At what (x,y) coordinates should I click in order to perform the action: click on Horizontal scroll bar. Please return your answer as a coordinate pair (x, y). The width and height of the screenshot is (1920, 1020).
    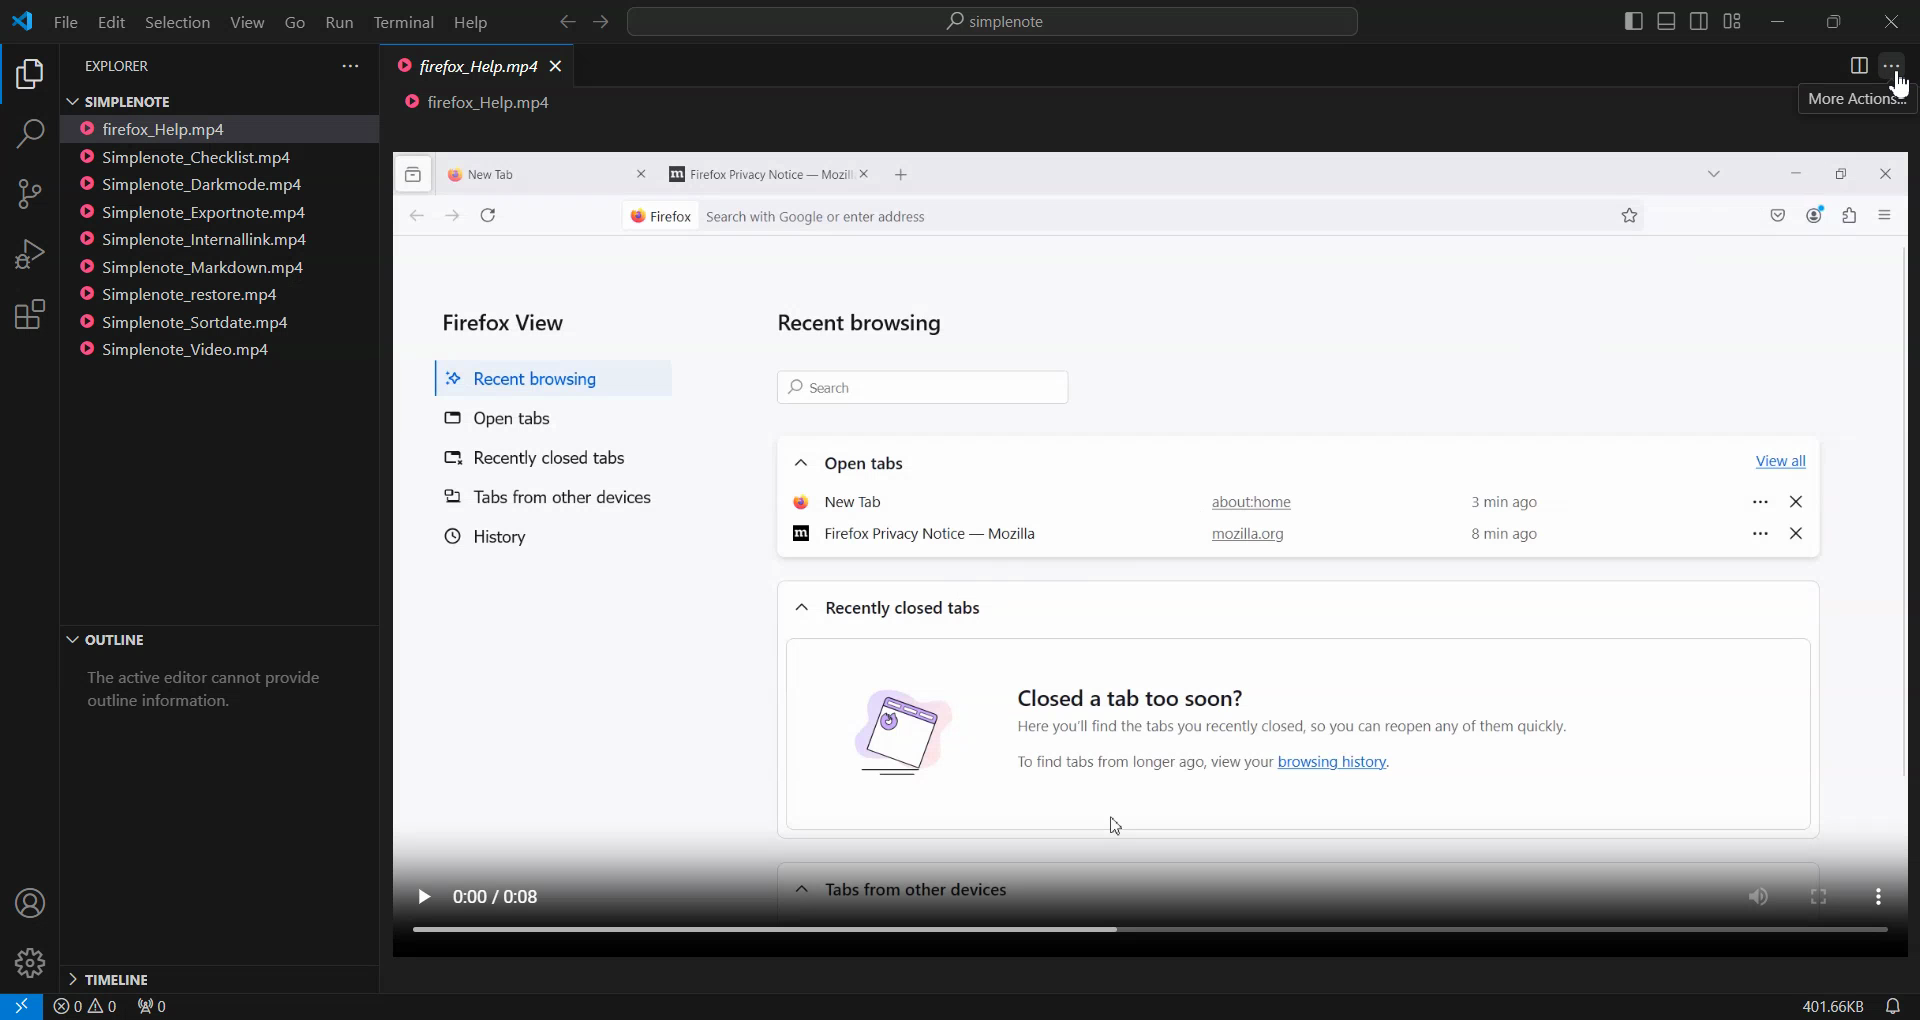
    Looking at the image, I should click on (1130, 934).